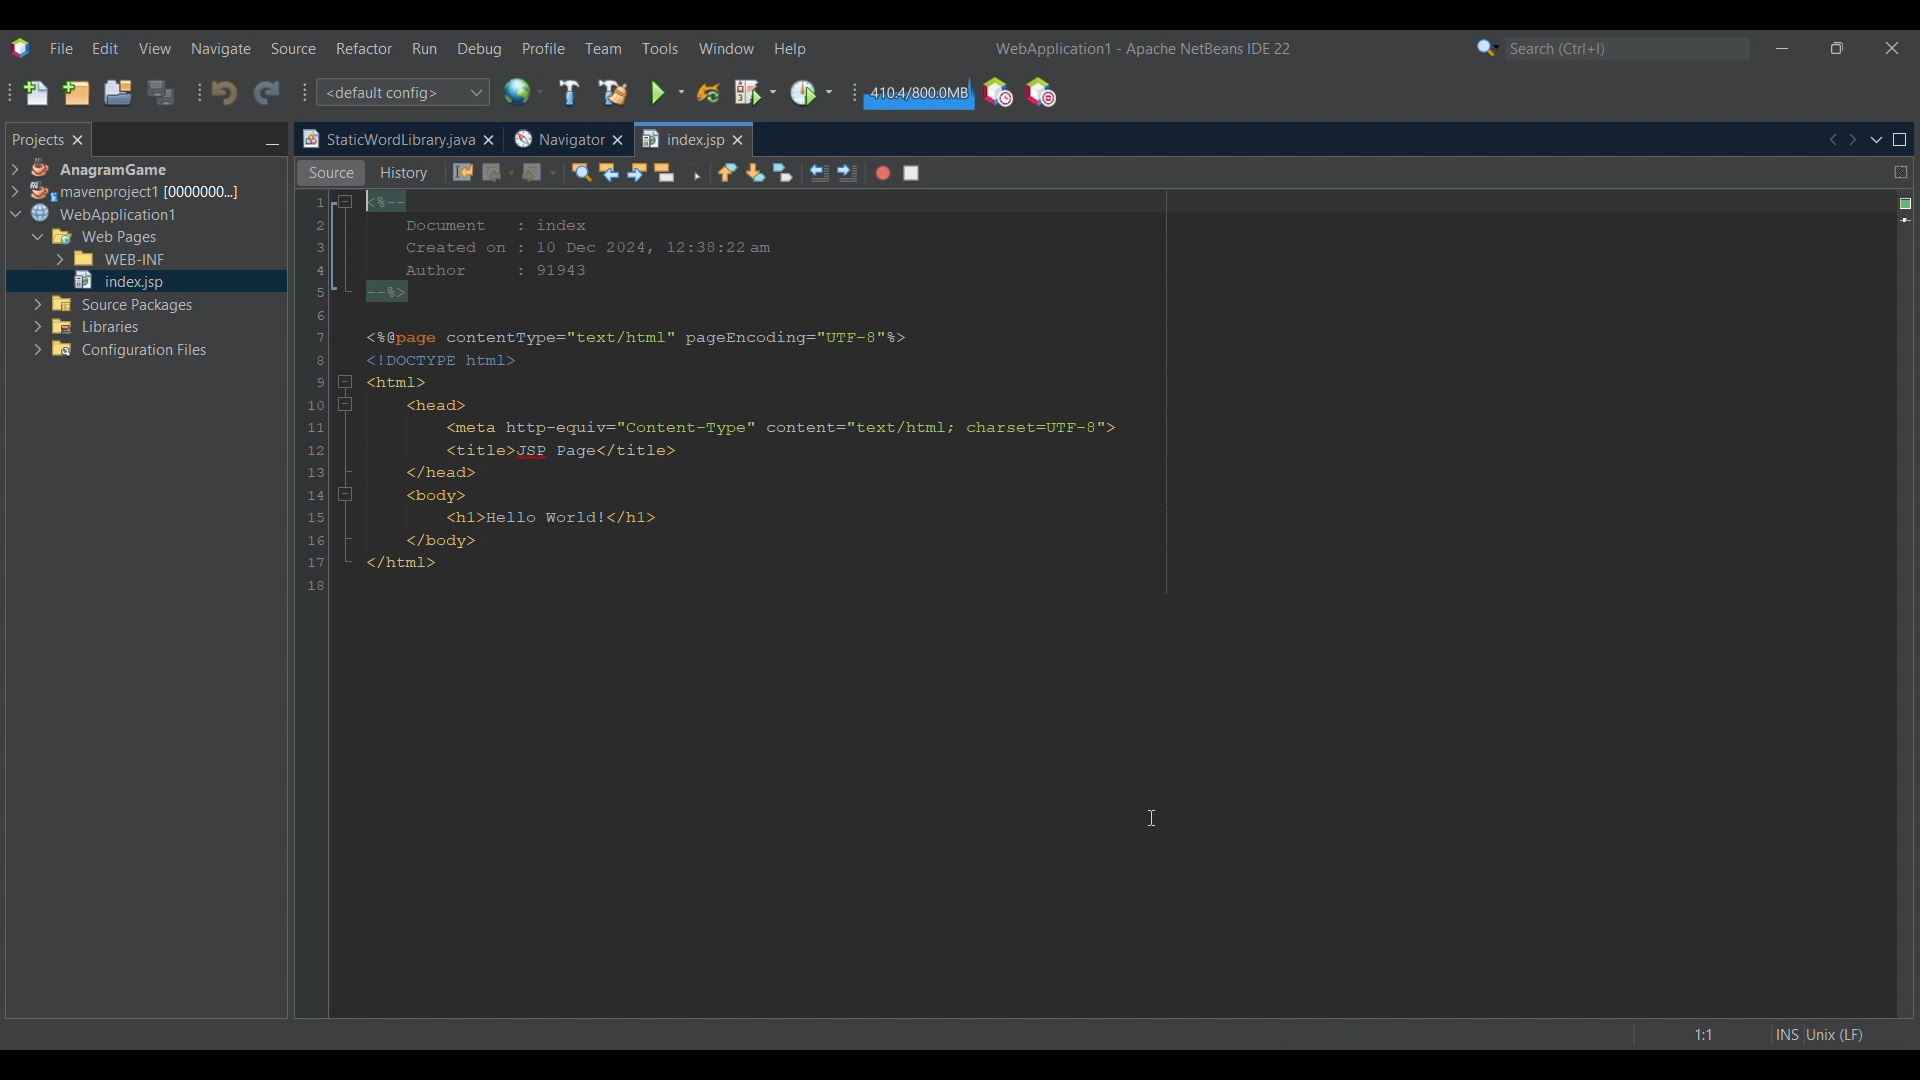  Describe the element at coordinates (110, 285) in the screenshot. I see `New sub-folder and libraries added to projects` at that location.